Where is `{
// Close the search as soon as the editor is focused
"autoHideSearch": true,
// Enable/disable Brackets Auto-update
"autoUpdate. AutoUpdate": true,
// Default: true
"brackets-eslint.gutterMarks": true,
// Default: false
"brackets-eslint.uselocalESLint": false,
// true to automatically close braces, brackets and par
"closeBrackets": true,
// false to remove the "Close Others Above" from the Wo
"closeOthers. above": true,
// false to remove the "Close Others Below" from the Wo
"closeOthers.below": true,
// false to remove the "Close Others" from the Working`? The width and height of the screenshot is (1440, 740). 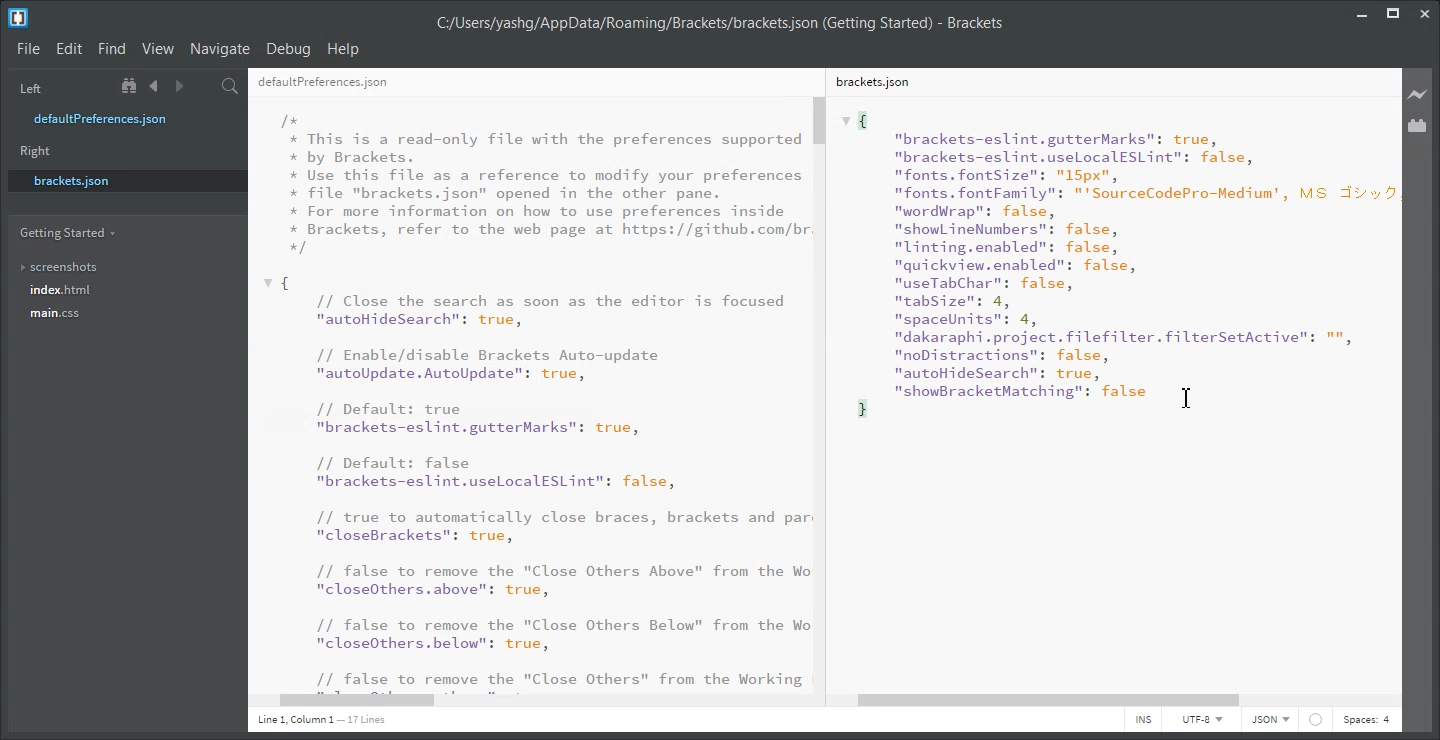 {
// Close the search as soon as the editor is focused
"autoHideSearch": true,
// Enable/disable Brackets Auto-update
"autoUpdate. AutoUpdate": true,
// Default: true
"brackets-eslint.gutterMarks": true,
// Default: false
"brackets-eslint.uselocalESLint": false,
// true to automatically close braces, brackets and par
"closeBrackets": true,
// false to remove the "Close Others Above" from the Wo
"closeOthers. above": true,
// false to remove the "Close Others Below" from the Wo
"closeOthers.below": true,
// false to remove the "Close Others" from the Working is located at coordinates (536, 482).